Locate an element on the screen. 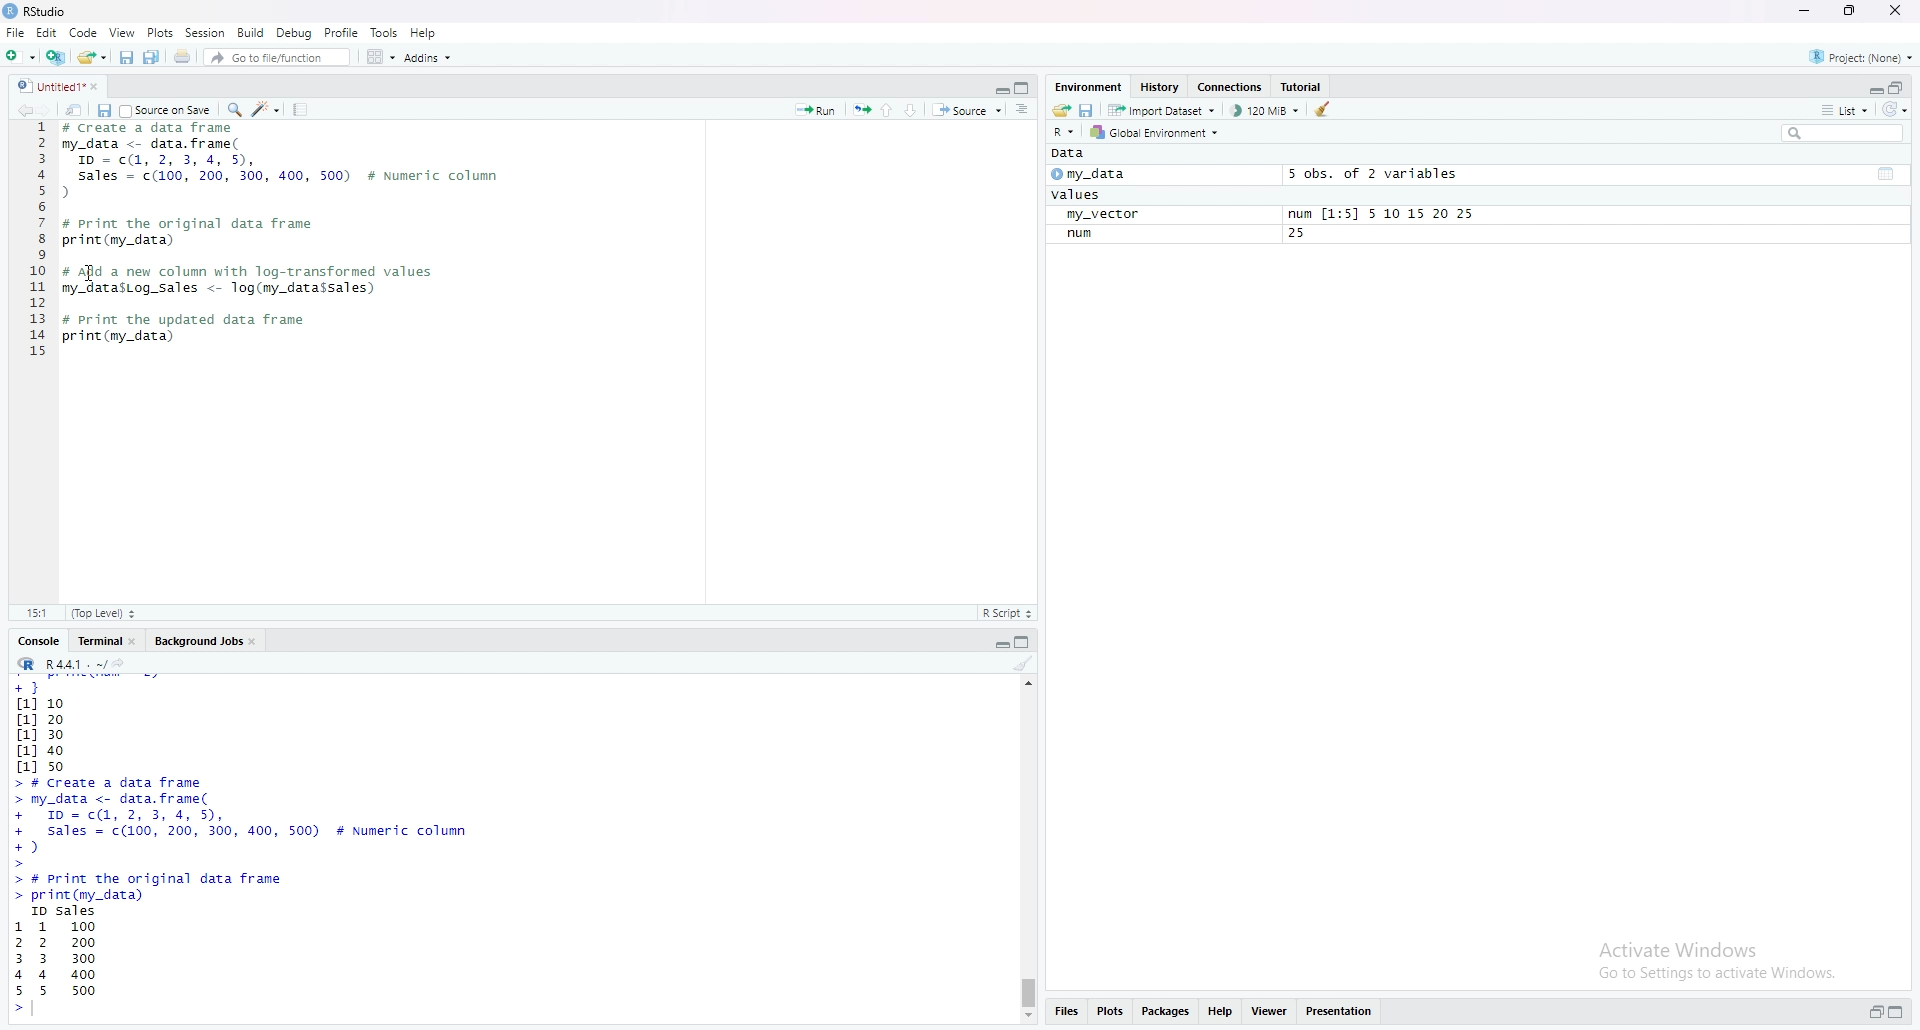 The width and height of the screenshot is (1920, 1030). workspace panes is located at coordinates (377, 59).